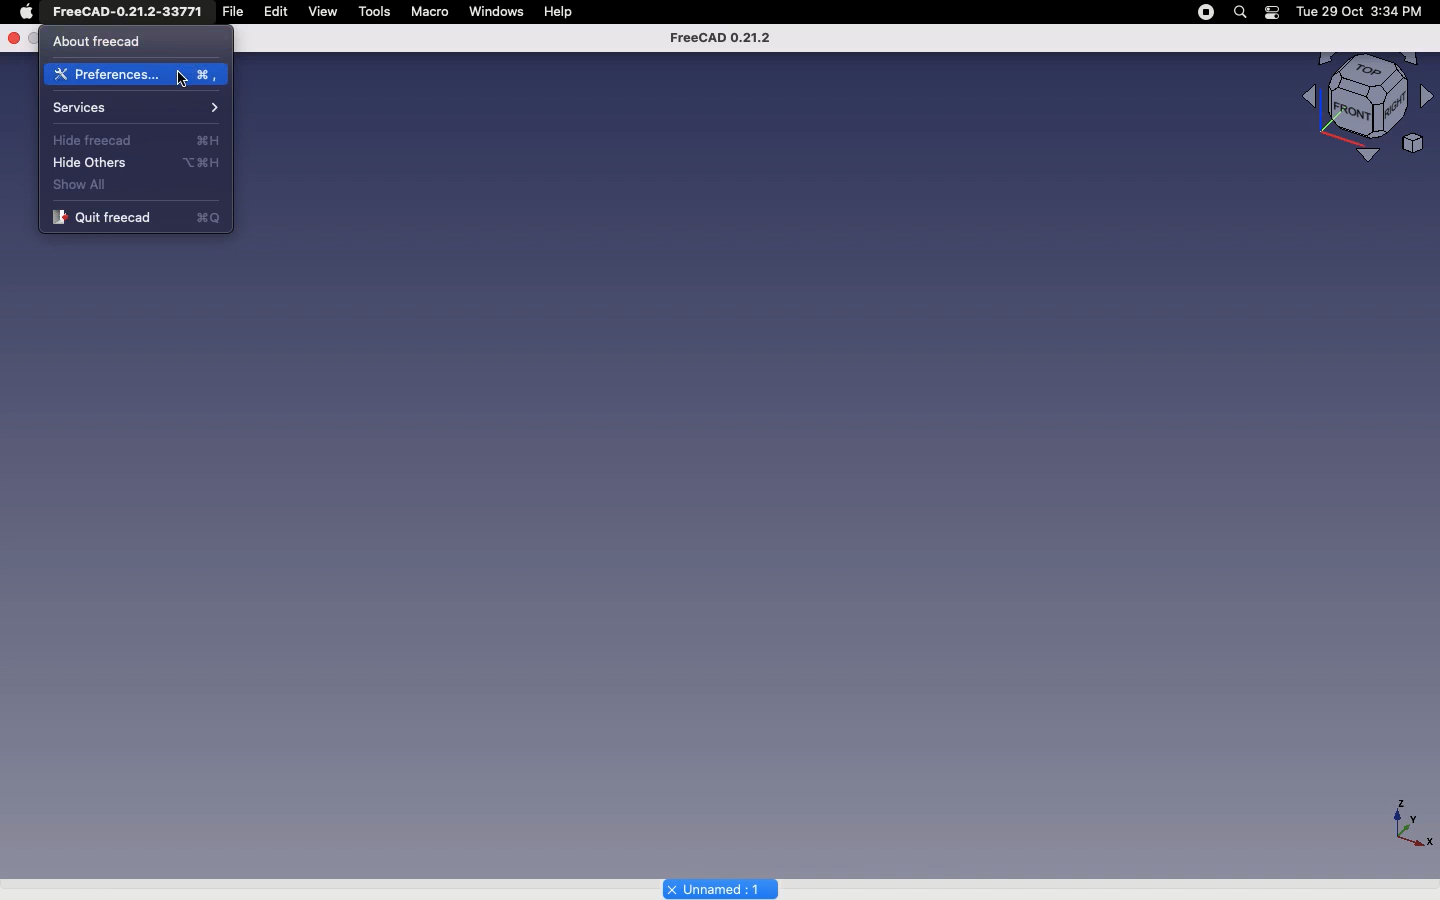  I want to click on Quit freecad, so click(137, 217).